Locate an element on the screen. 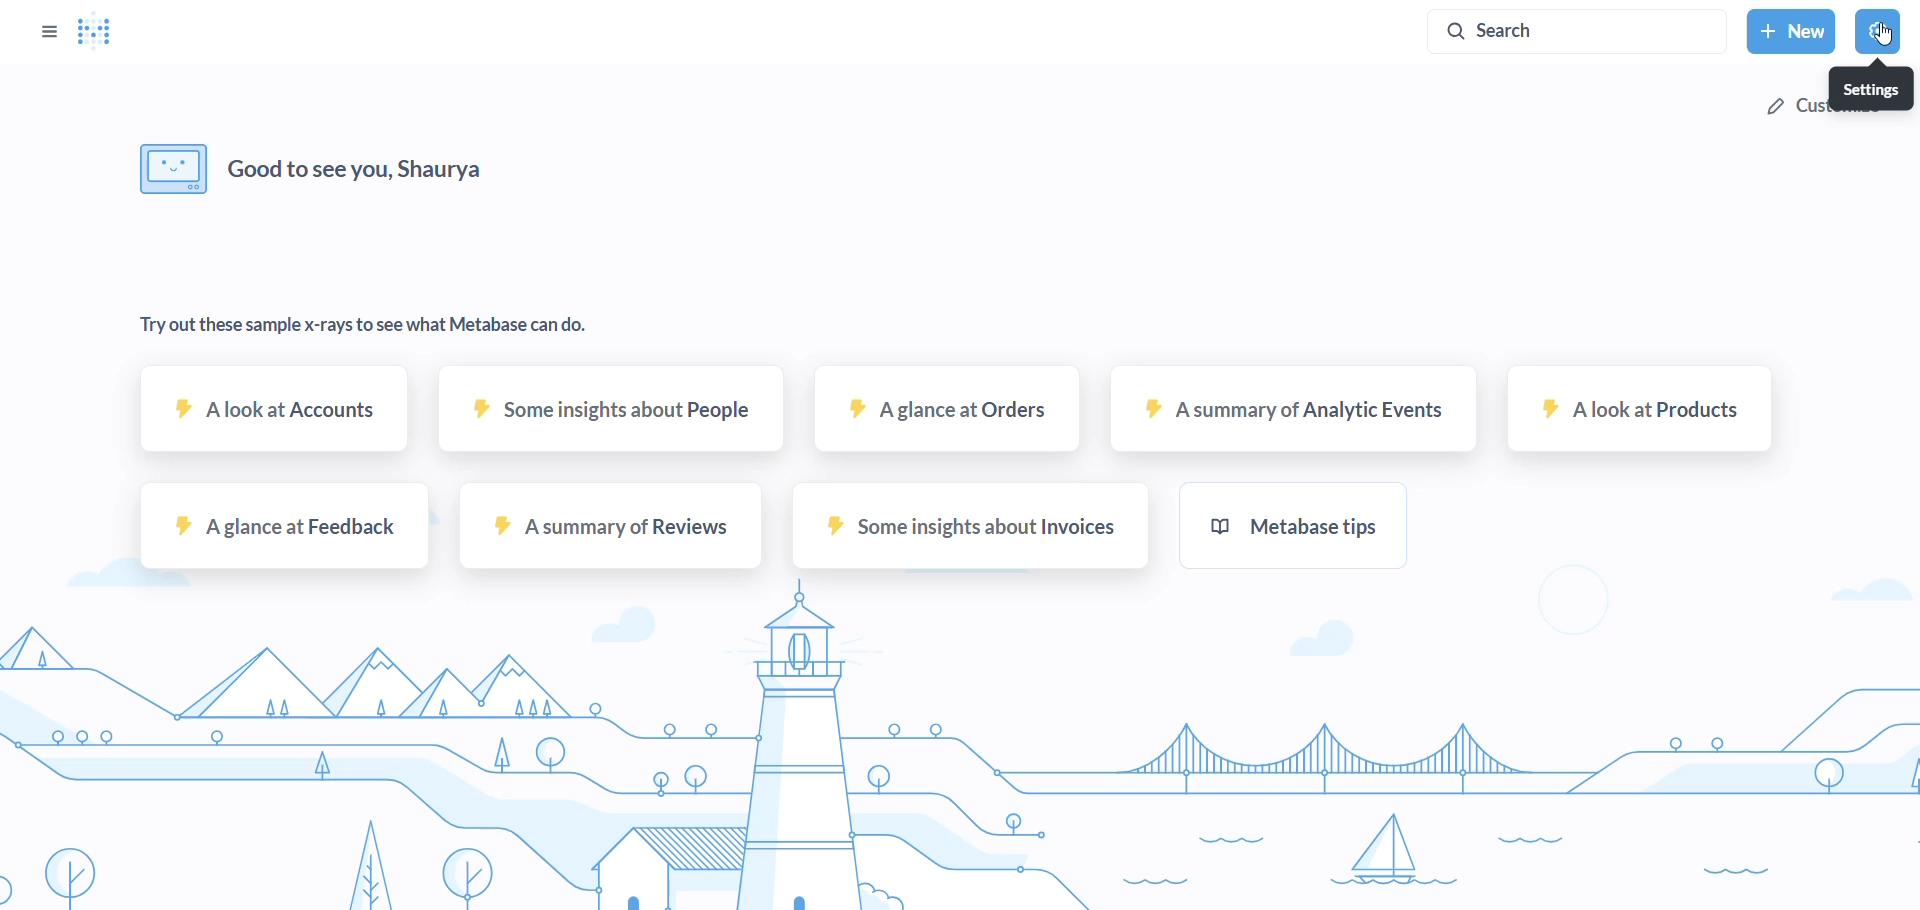 This screenshot has height=910, width=1920. metabase tips is located at coordinates (1292, 525).